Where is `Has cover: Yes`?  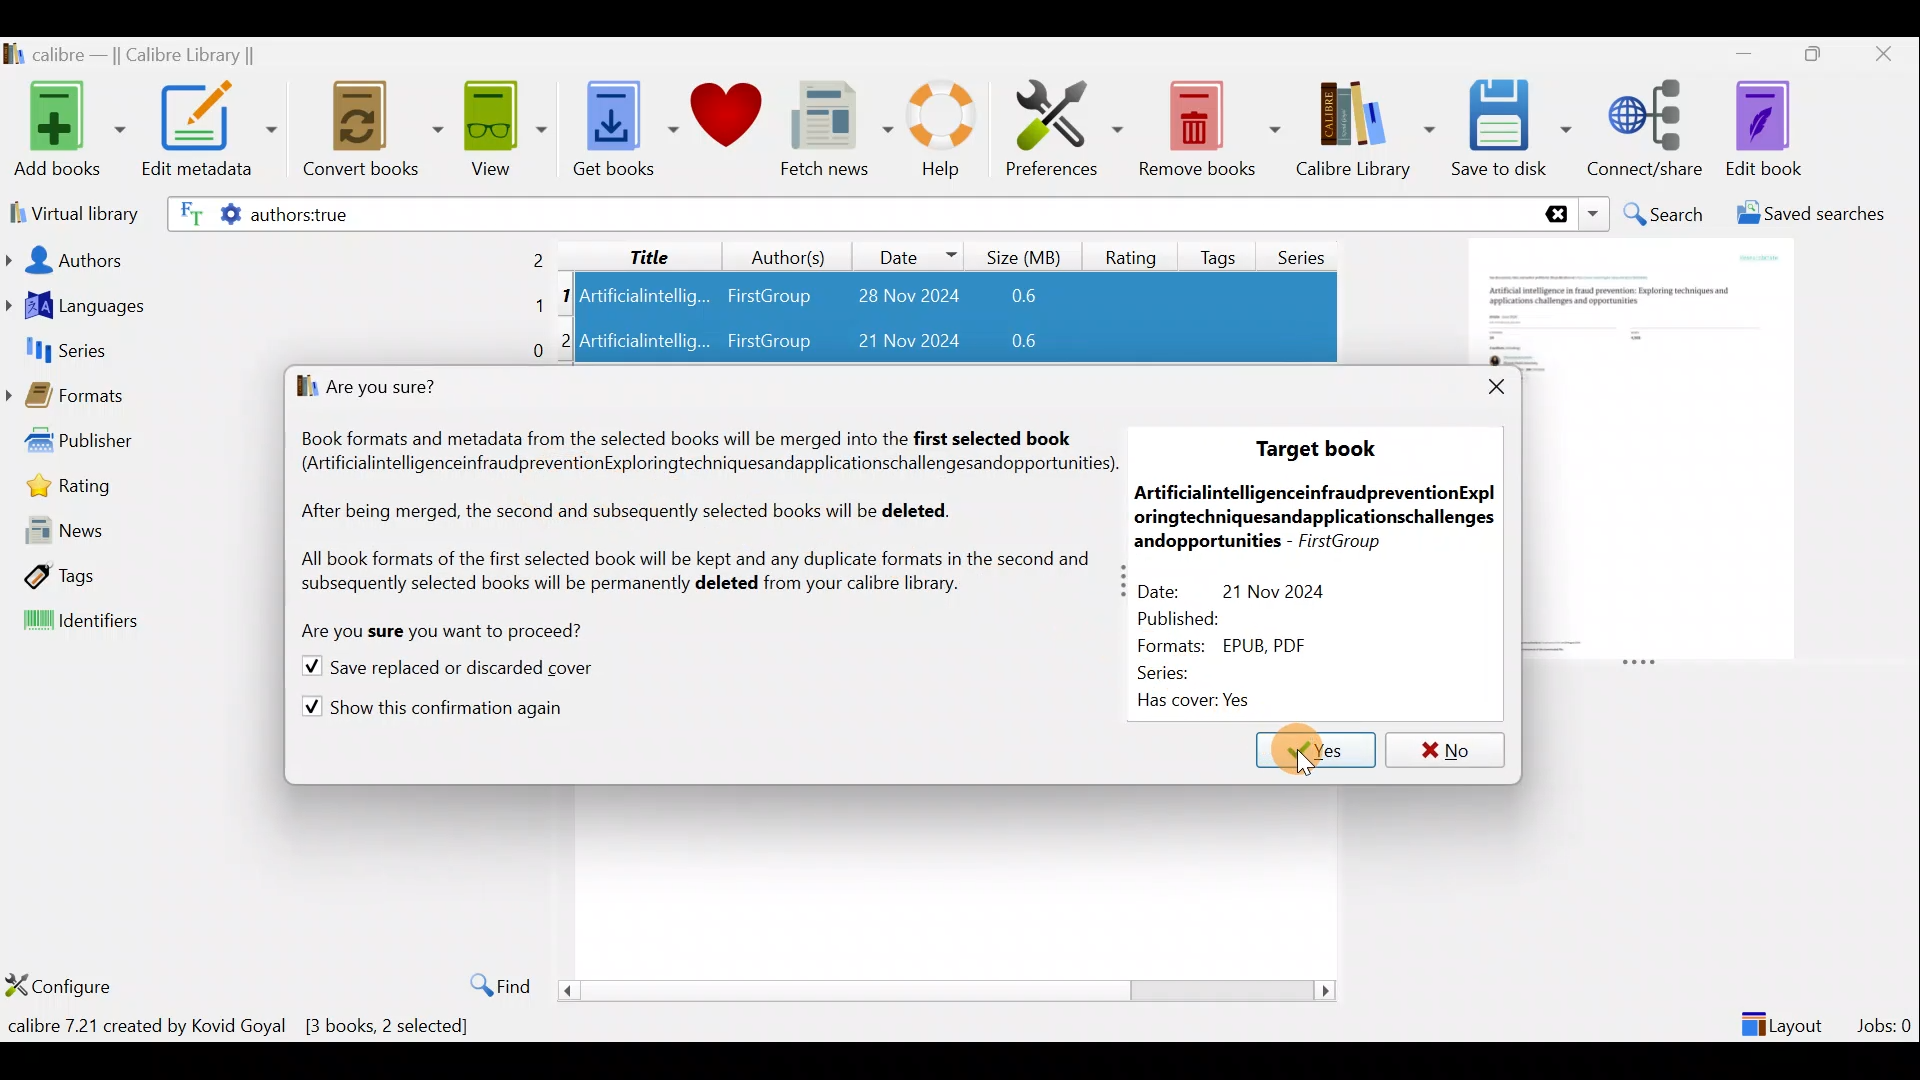
Has cover: Yes is located at coordinates (1200, 700).